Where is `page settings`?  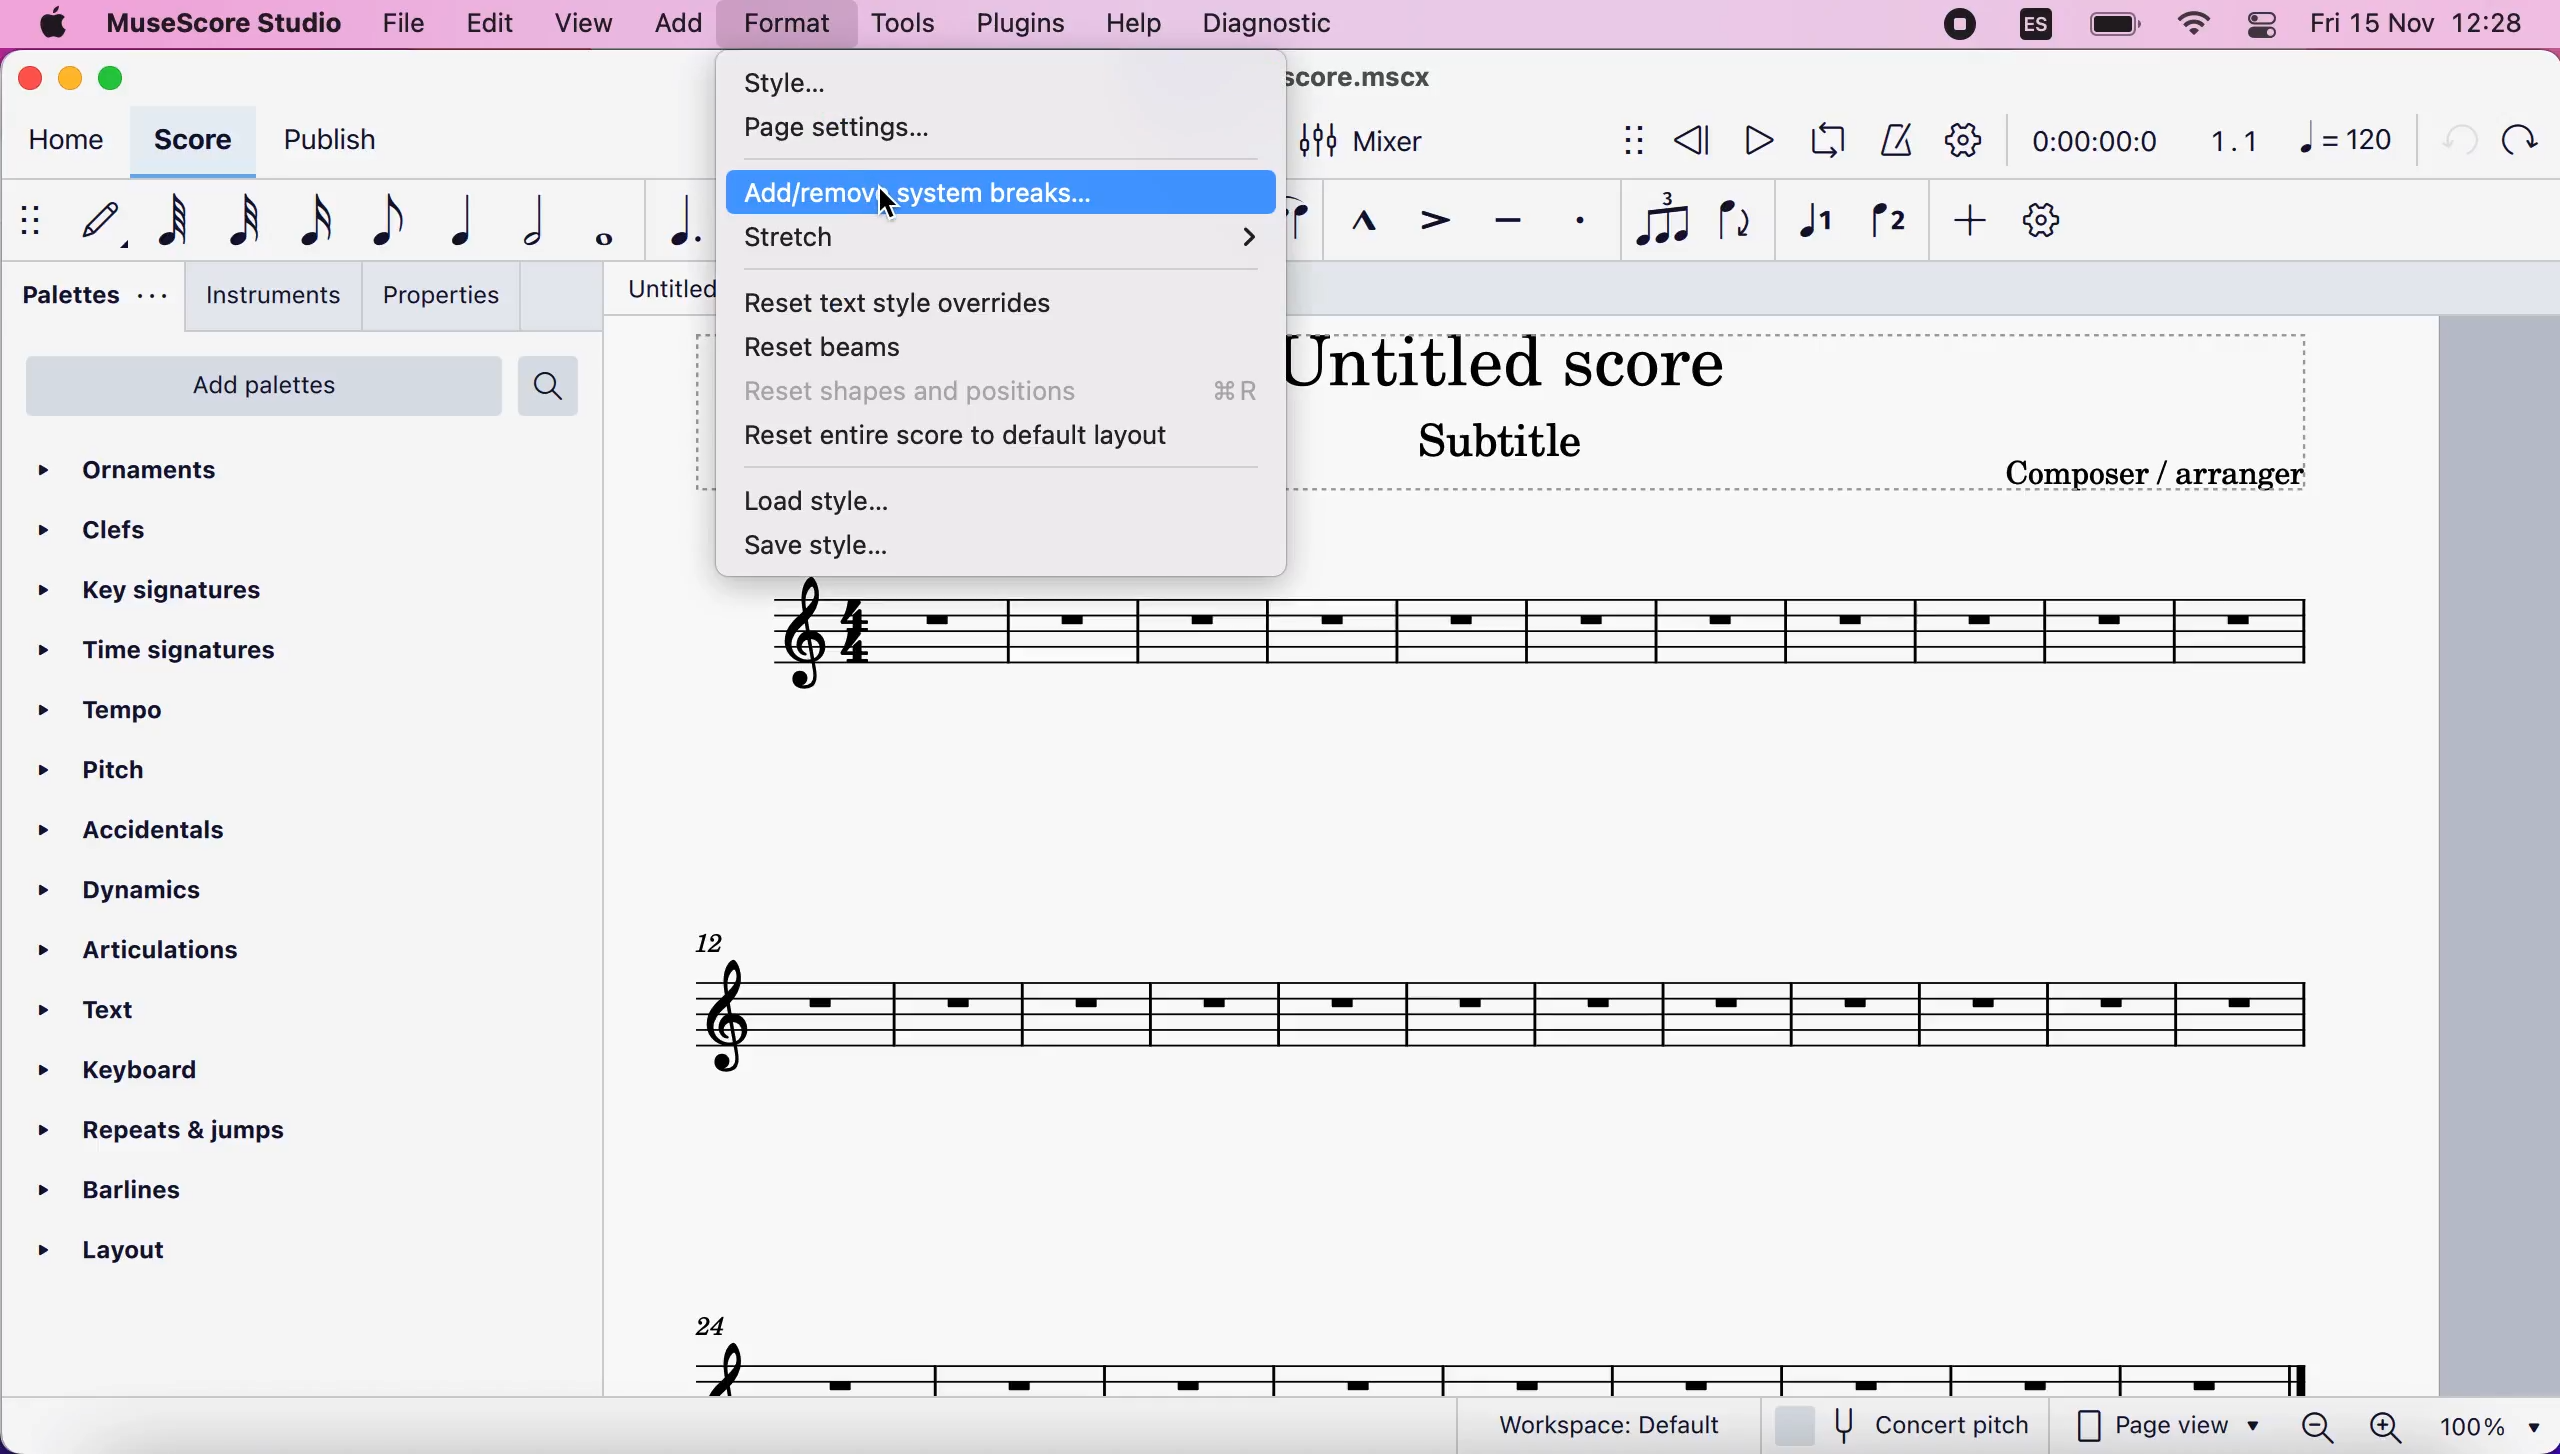
page settings is located at coordinates (886, 128).